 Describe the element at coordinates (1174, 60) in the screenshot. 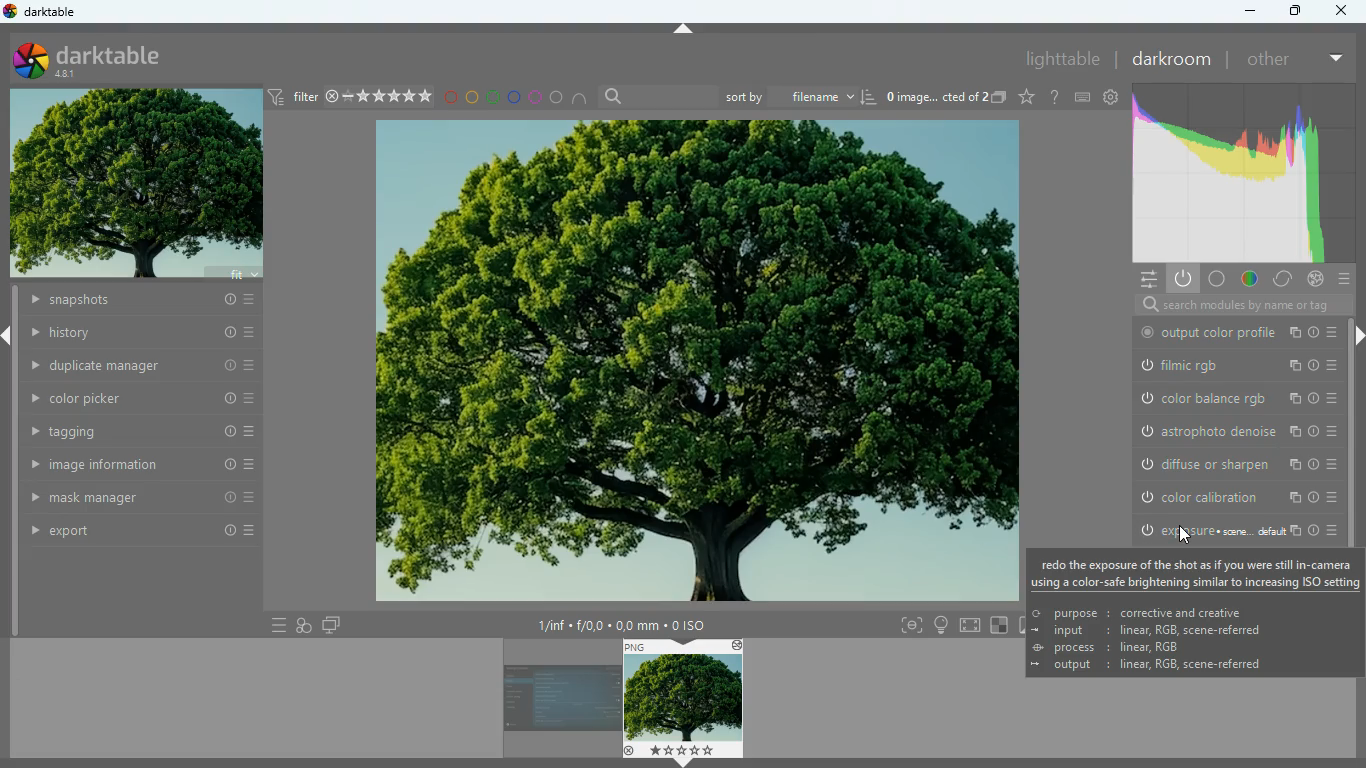

I see `darkroom` at that location.